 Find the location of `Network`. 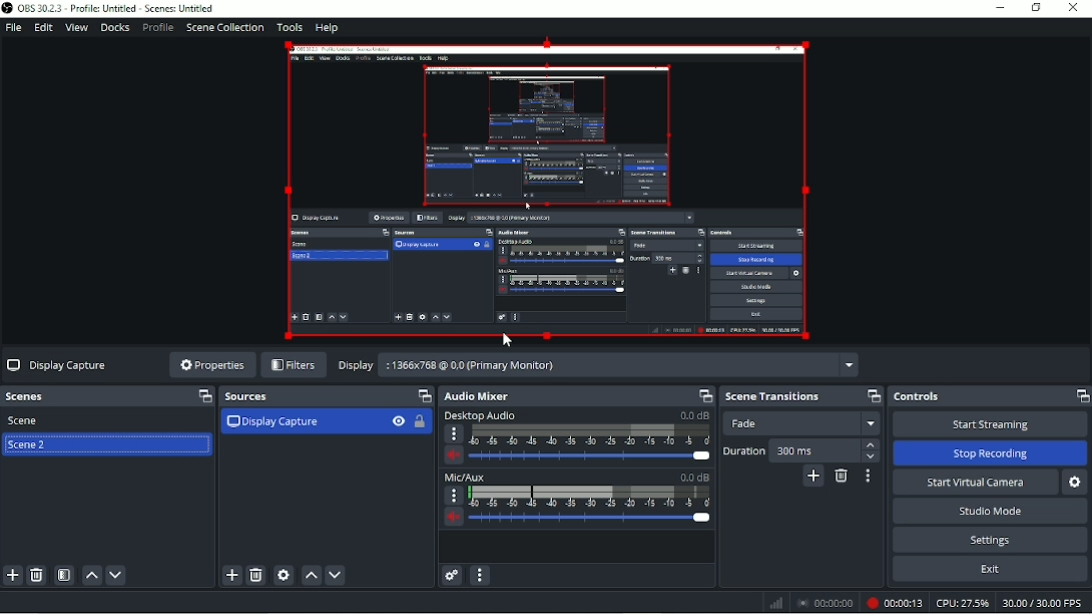

Network is located at coordinates (776, 604).